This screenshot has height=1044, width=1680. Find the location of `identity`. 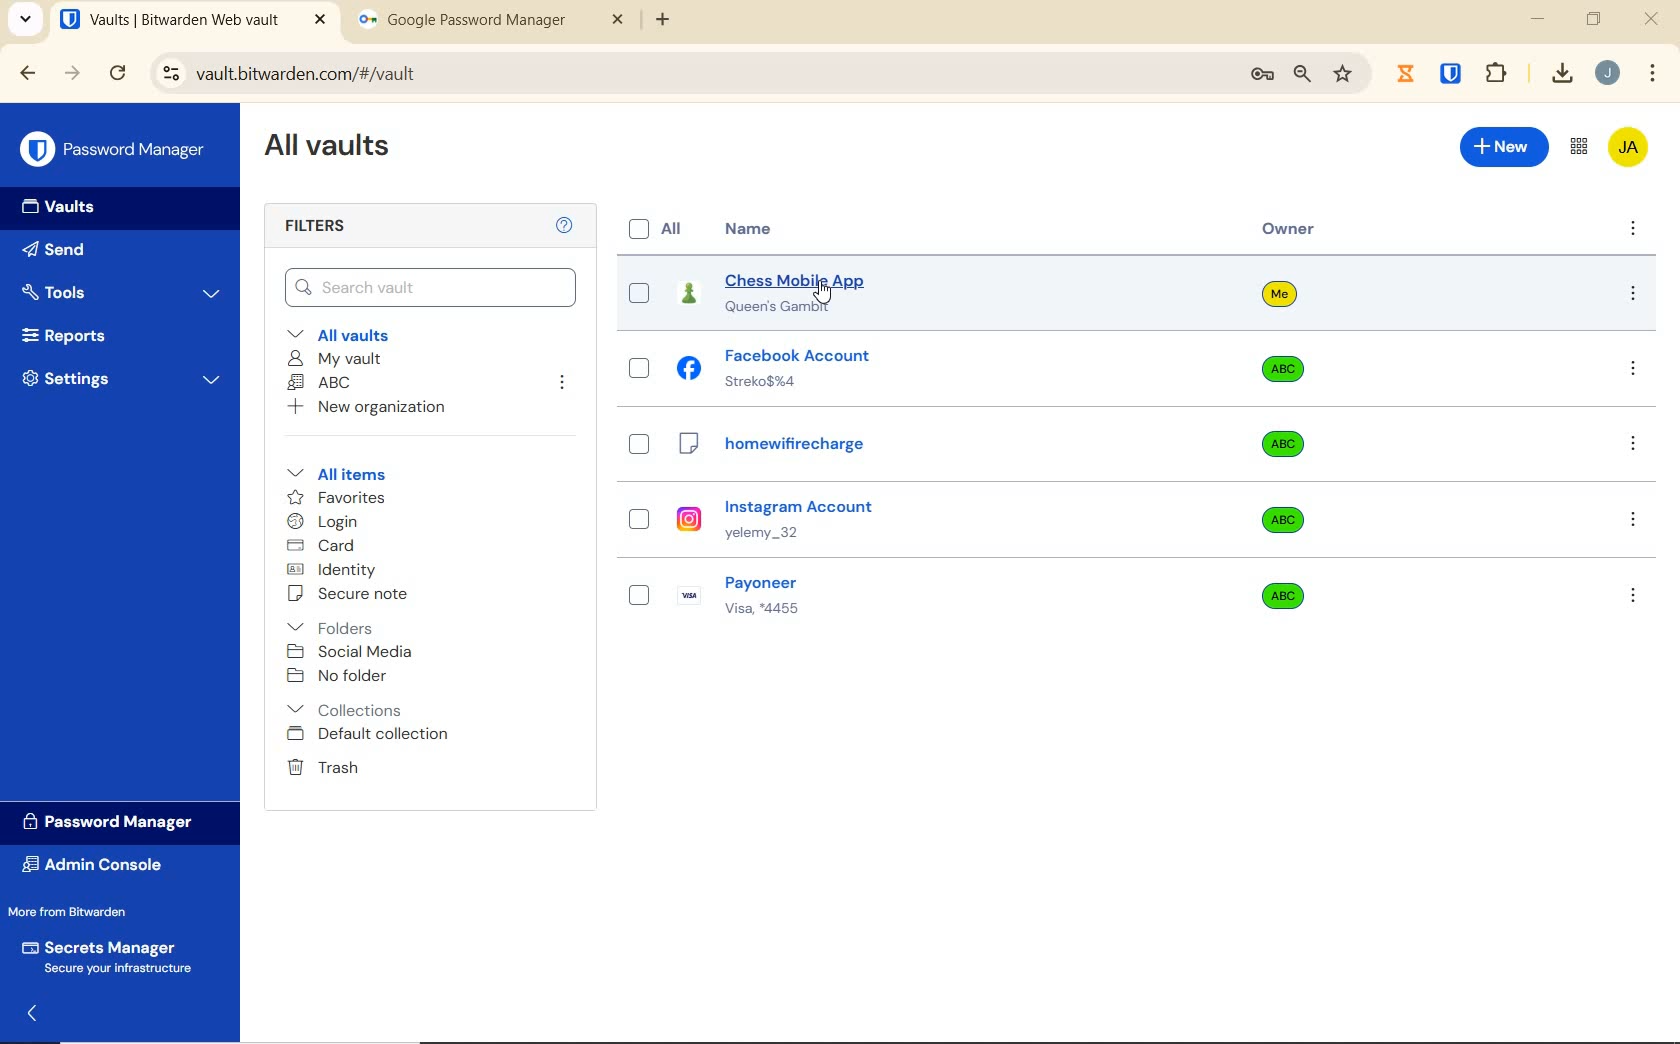

identity is located at coordinates (334, 570).